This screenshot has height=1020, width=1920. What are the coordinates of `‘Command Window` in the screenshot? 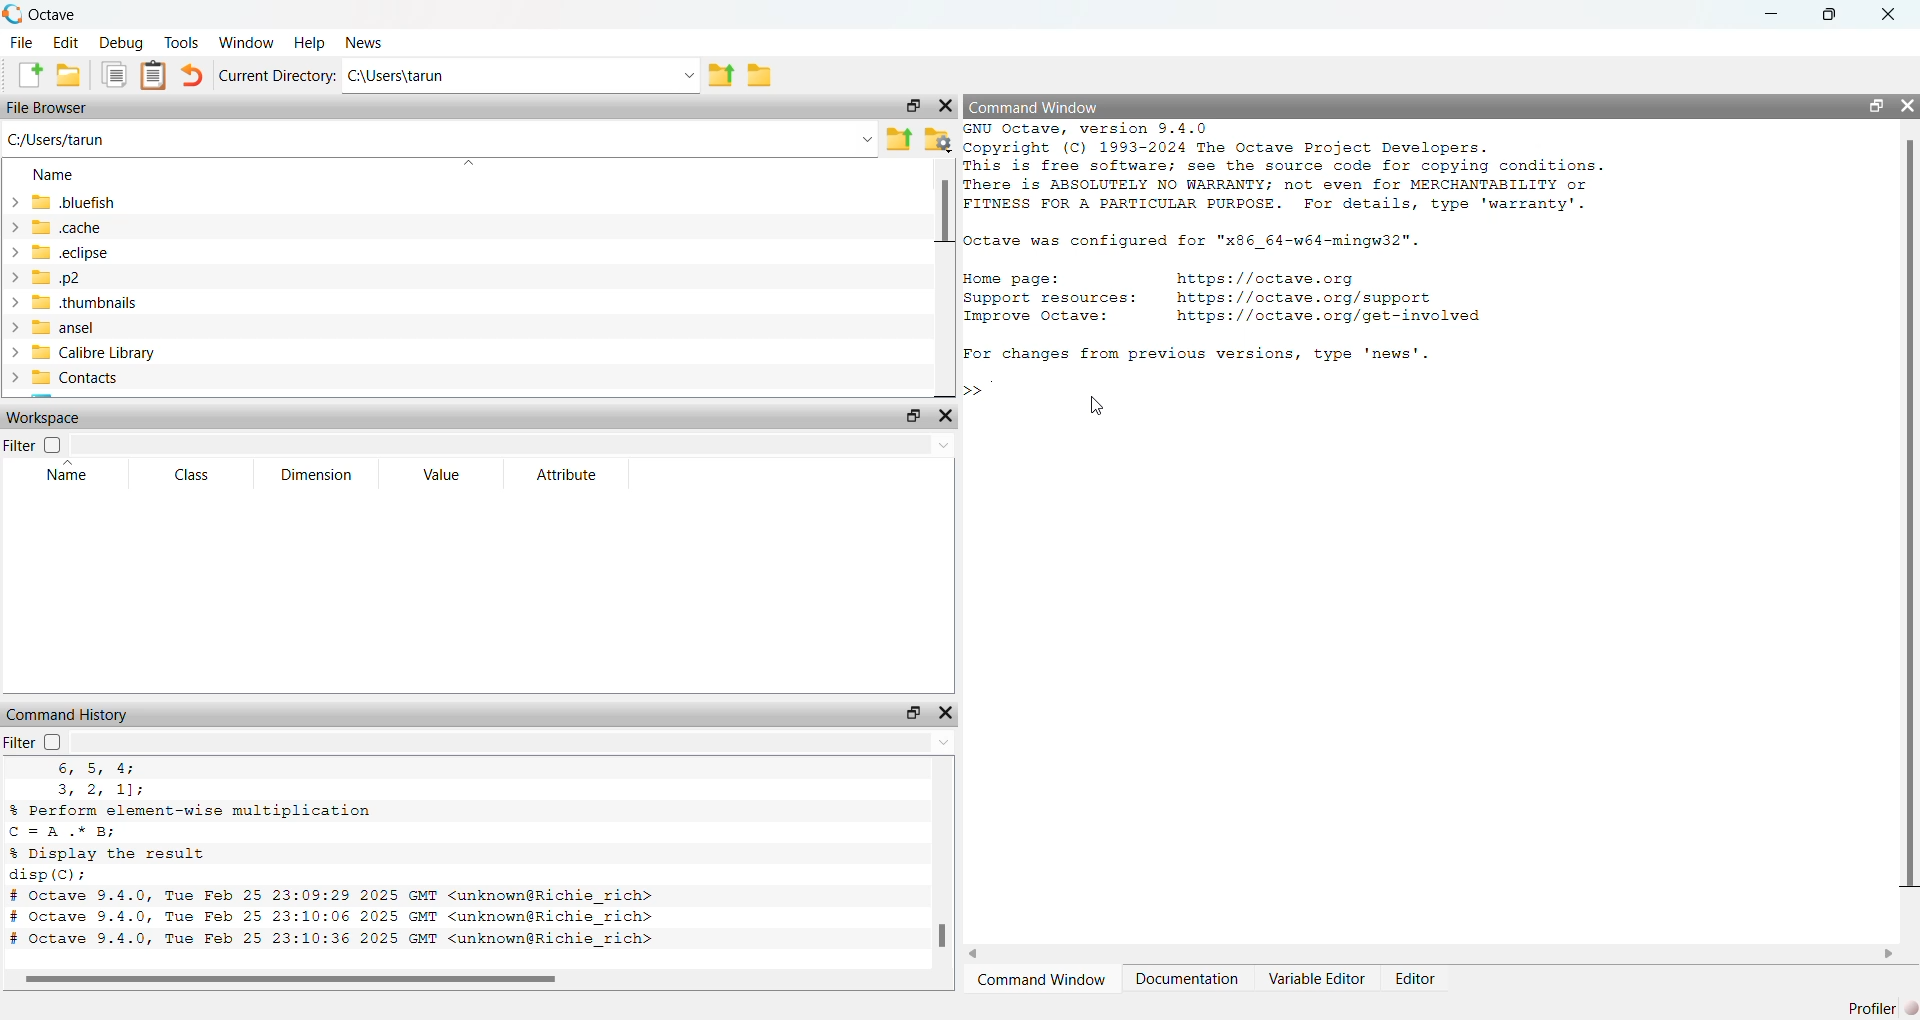 It's located at (1042, 981).